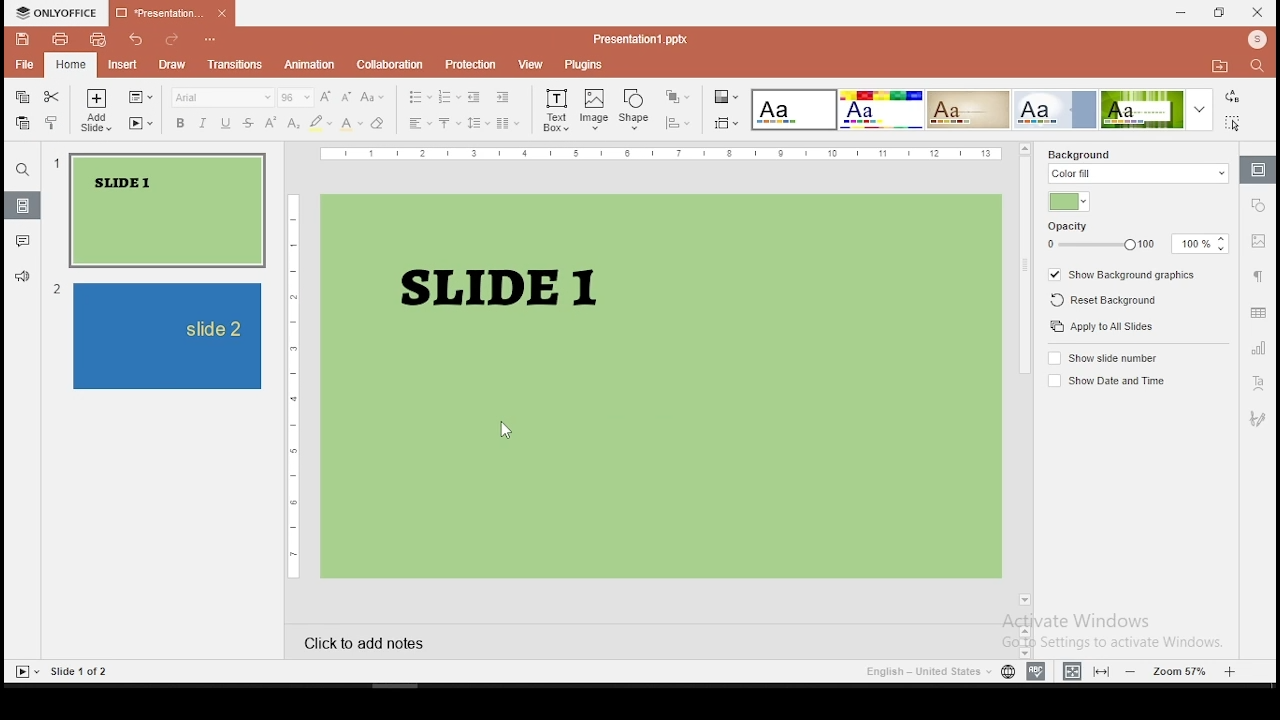 The image size is (1280, 720). What do you see at coordinates (633, 108) in the screenshot?
I see `shape` at bounding box center [633, 108].